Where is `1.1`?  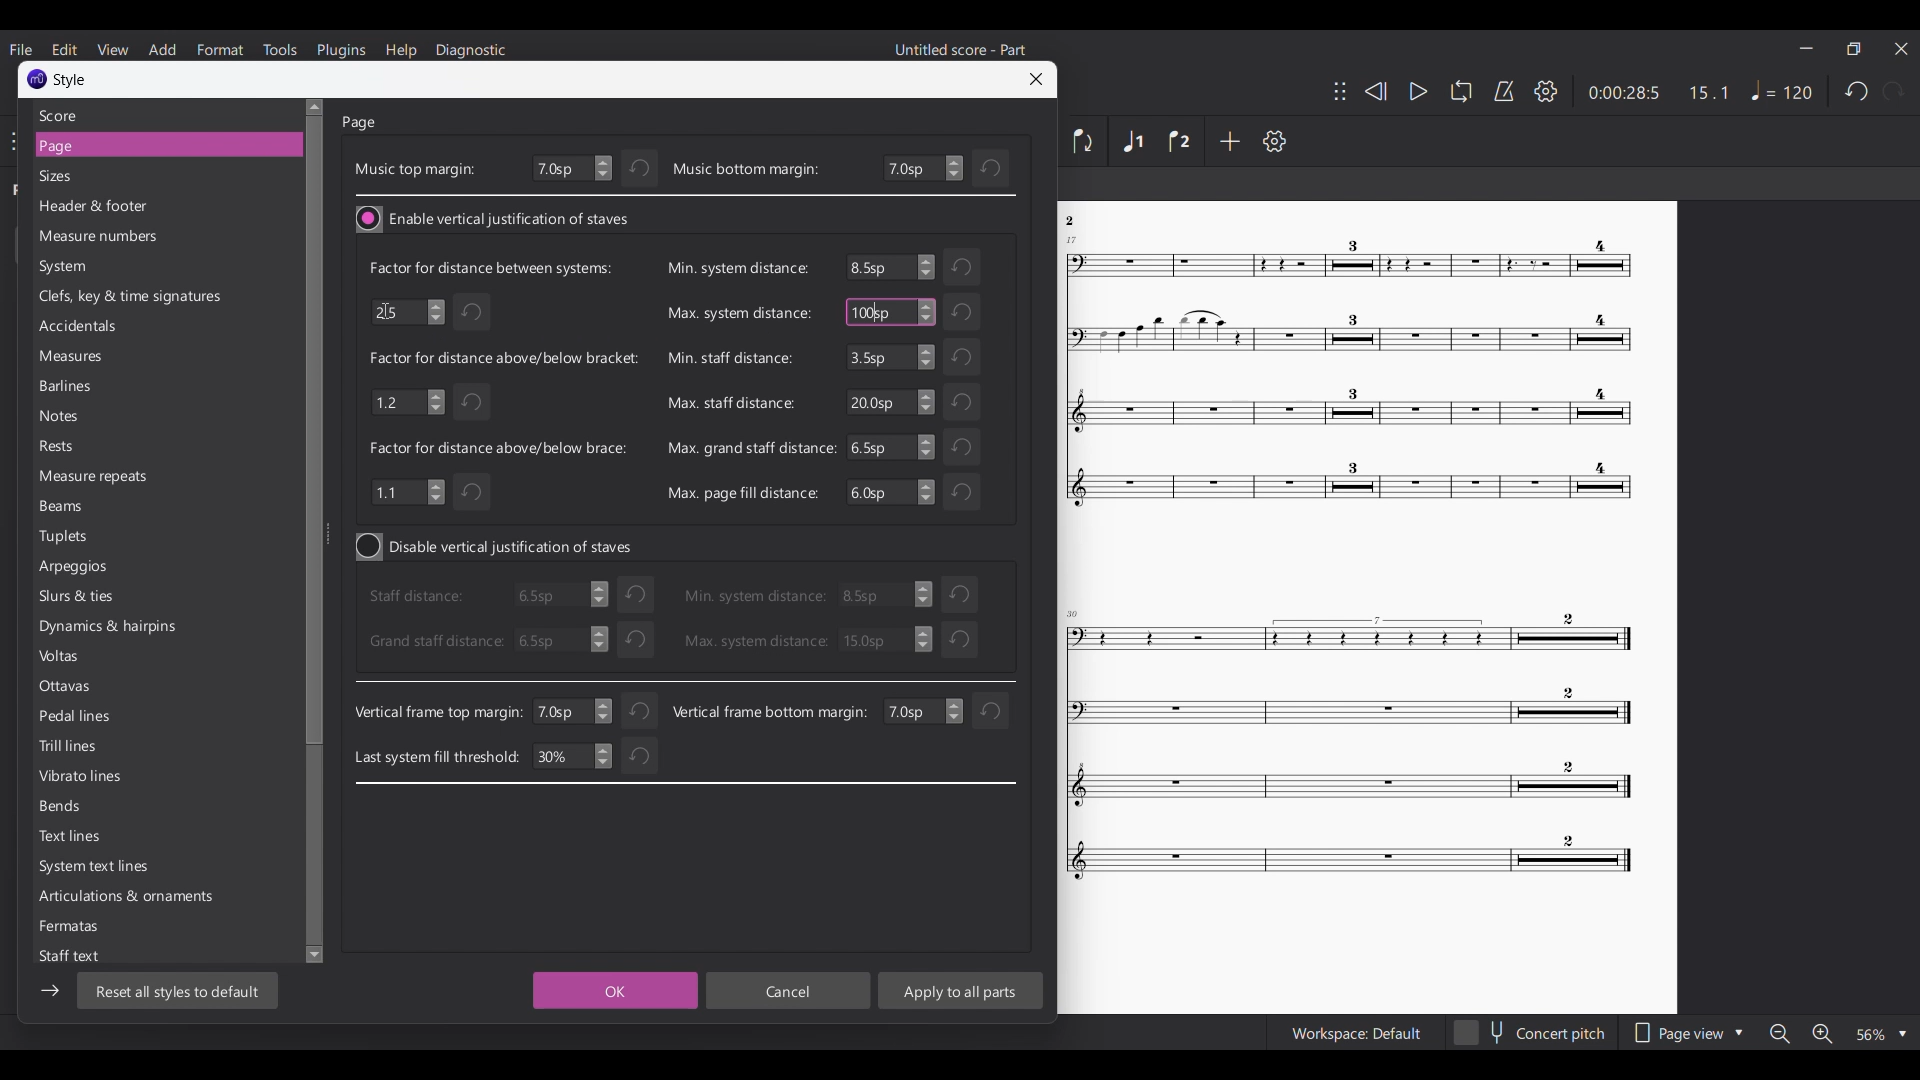
1.1 is located at coordinates (408, 491).